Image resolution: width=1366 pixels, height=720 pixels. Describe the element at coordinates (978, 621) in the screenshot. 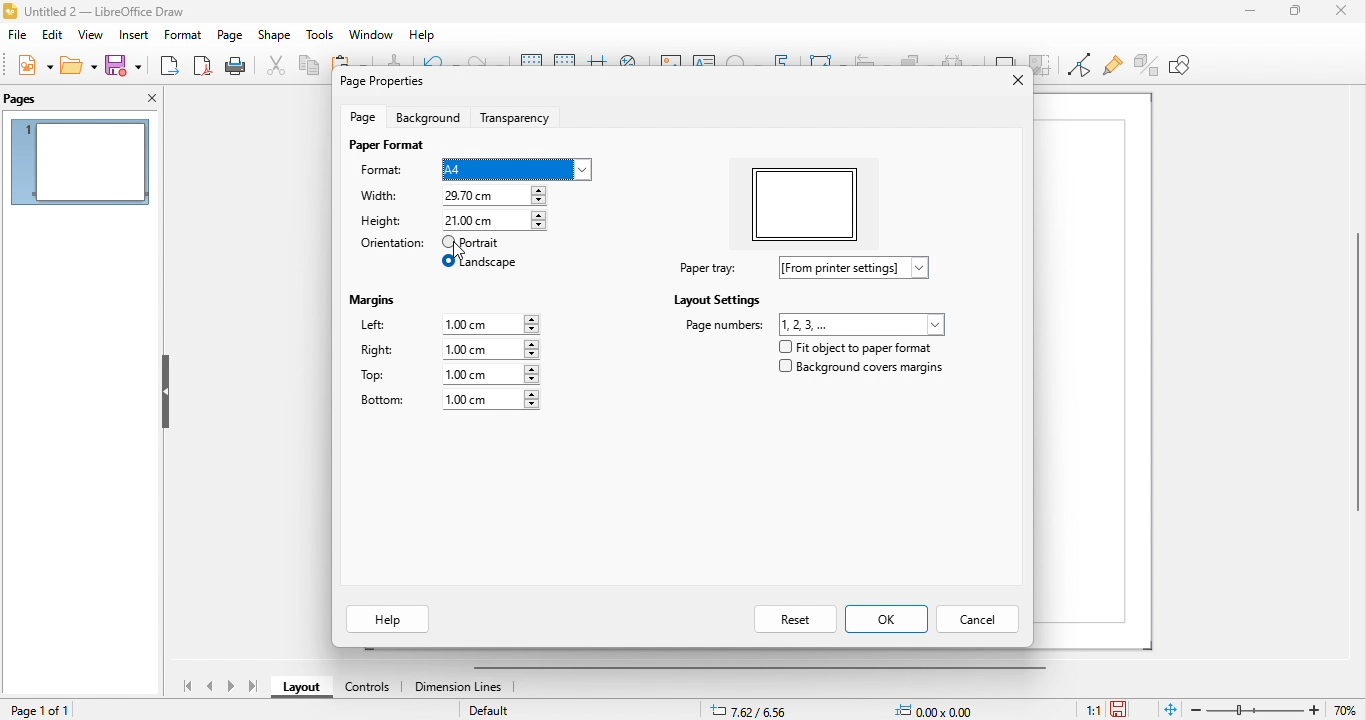

I see `cancel` at that location.